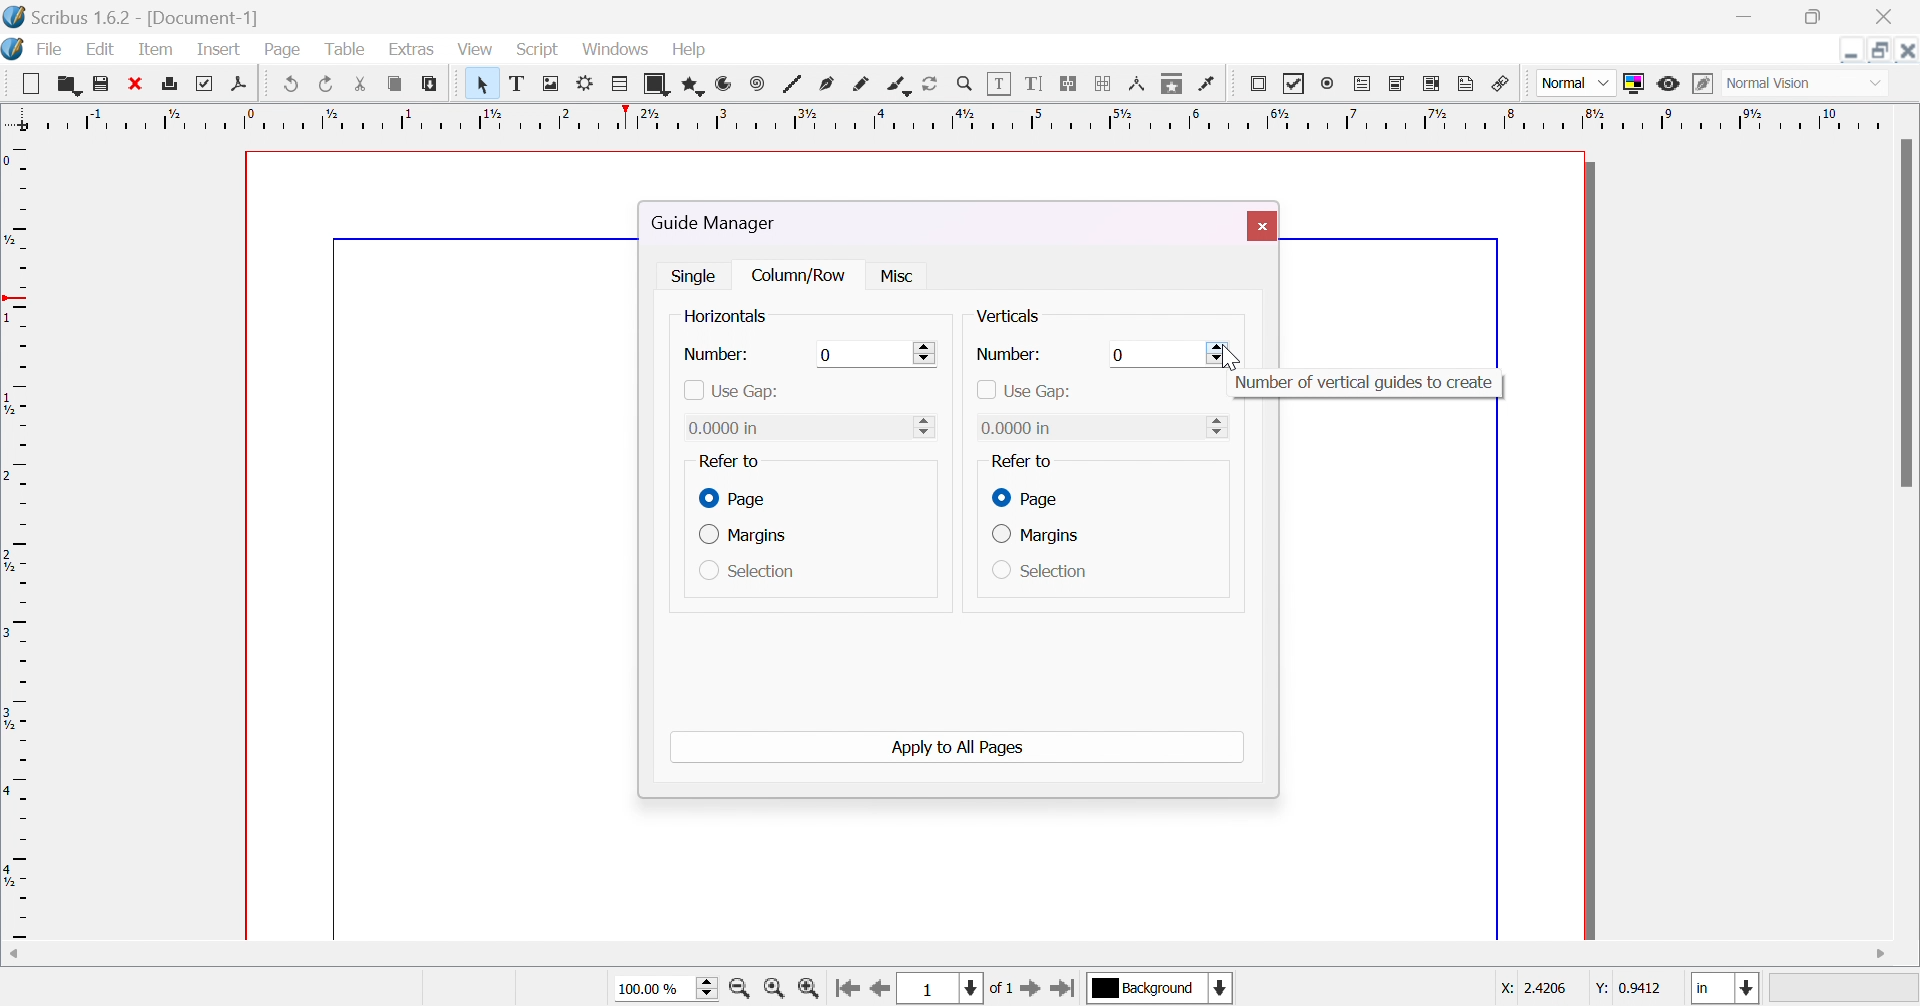 The height and width of the screenshot is (1006, 1920). What do you see at coordinates (1890, 14) in the screenshot?
I see `close` at bounding box center [1890, 14].